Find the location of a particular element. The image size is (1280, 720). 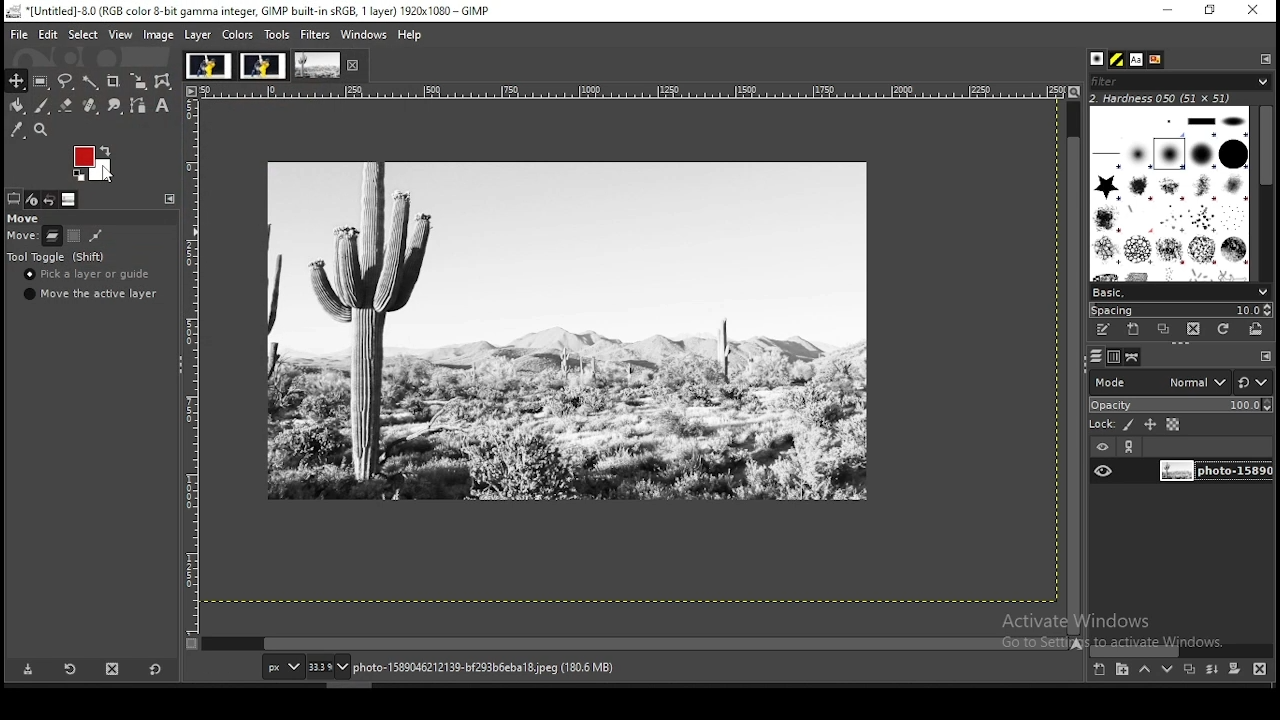

delete tool preset is located at coordinates (112, 669).